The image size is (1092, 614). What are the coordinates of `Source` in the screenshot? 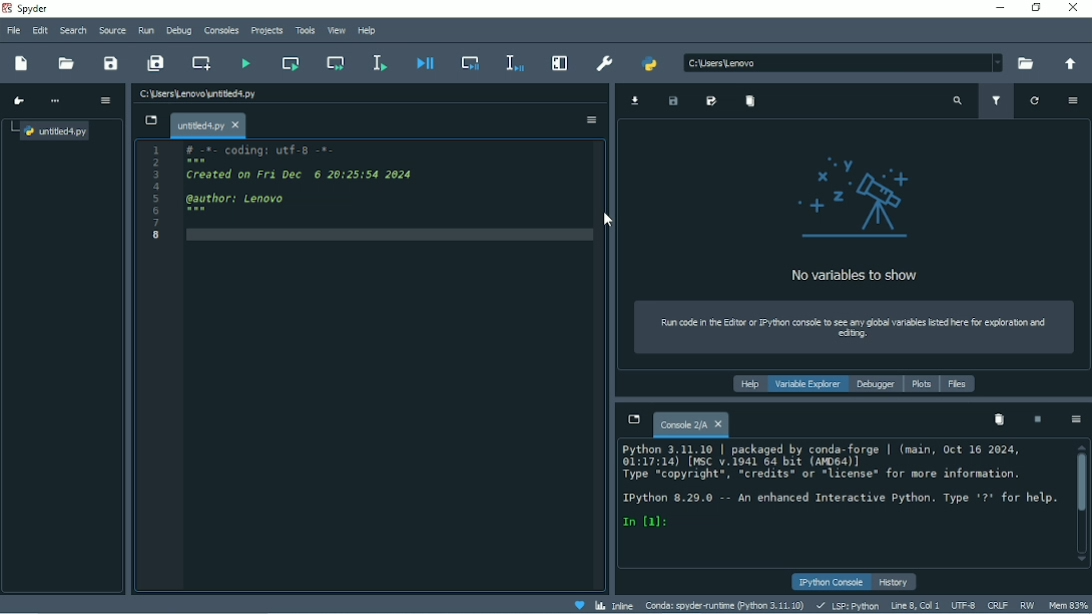 It's located at (113, 30).